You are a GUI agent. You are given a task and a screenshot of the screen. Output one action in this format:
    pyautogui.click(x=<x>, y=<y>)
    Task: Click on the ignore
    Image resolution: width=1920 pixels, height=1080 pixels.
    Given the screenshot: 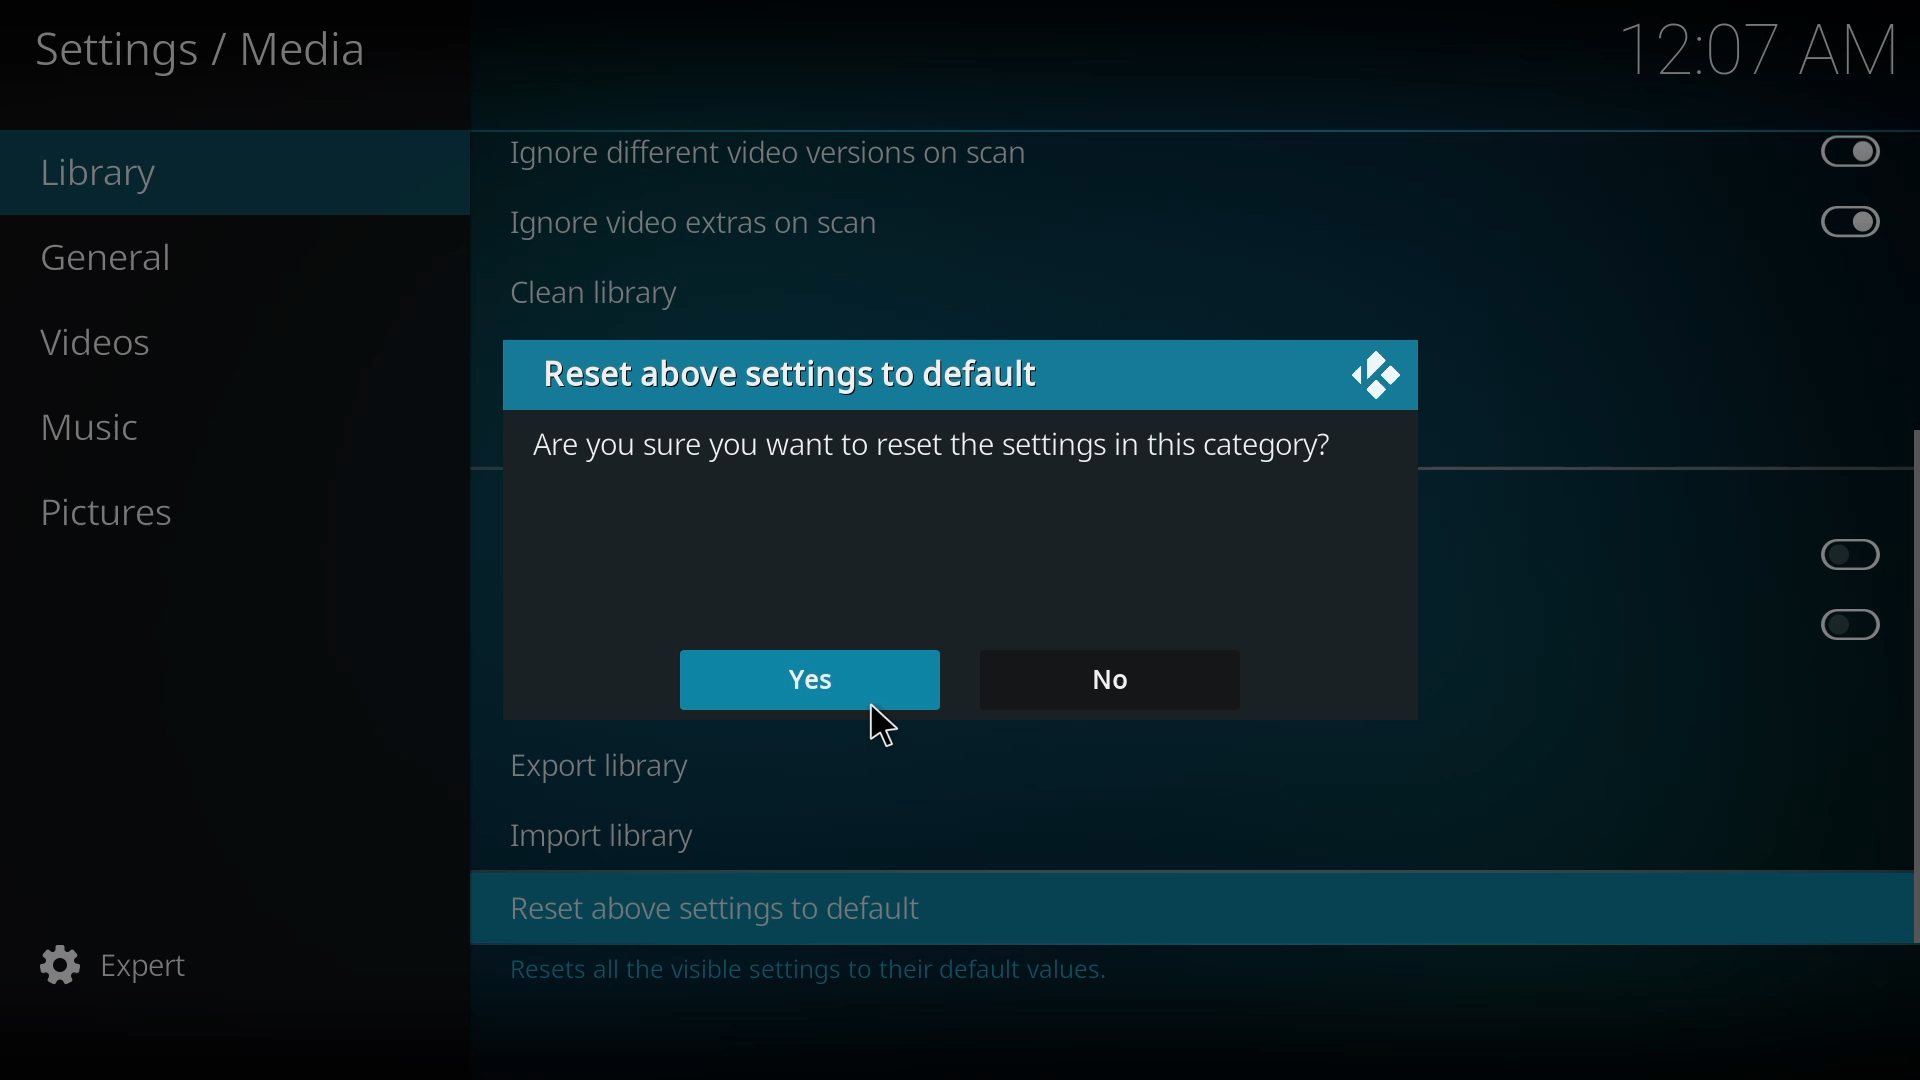 What is the action you would take?
    pyautogui.click(x=768, y=151)
    